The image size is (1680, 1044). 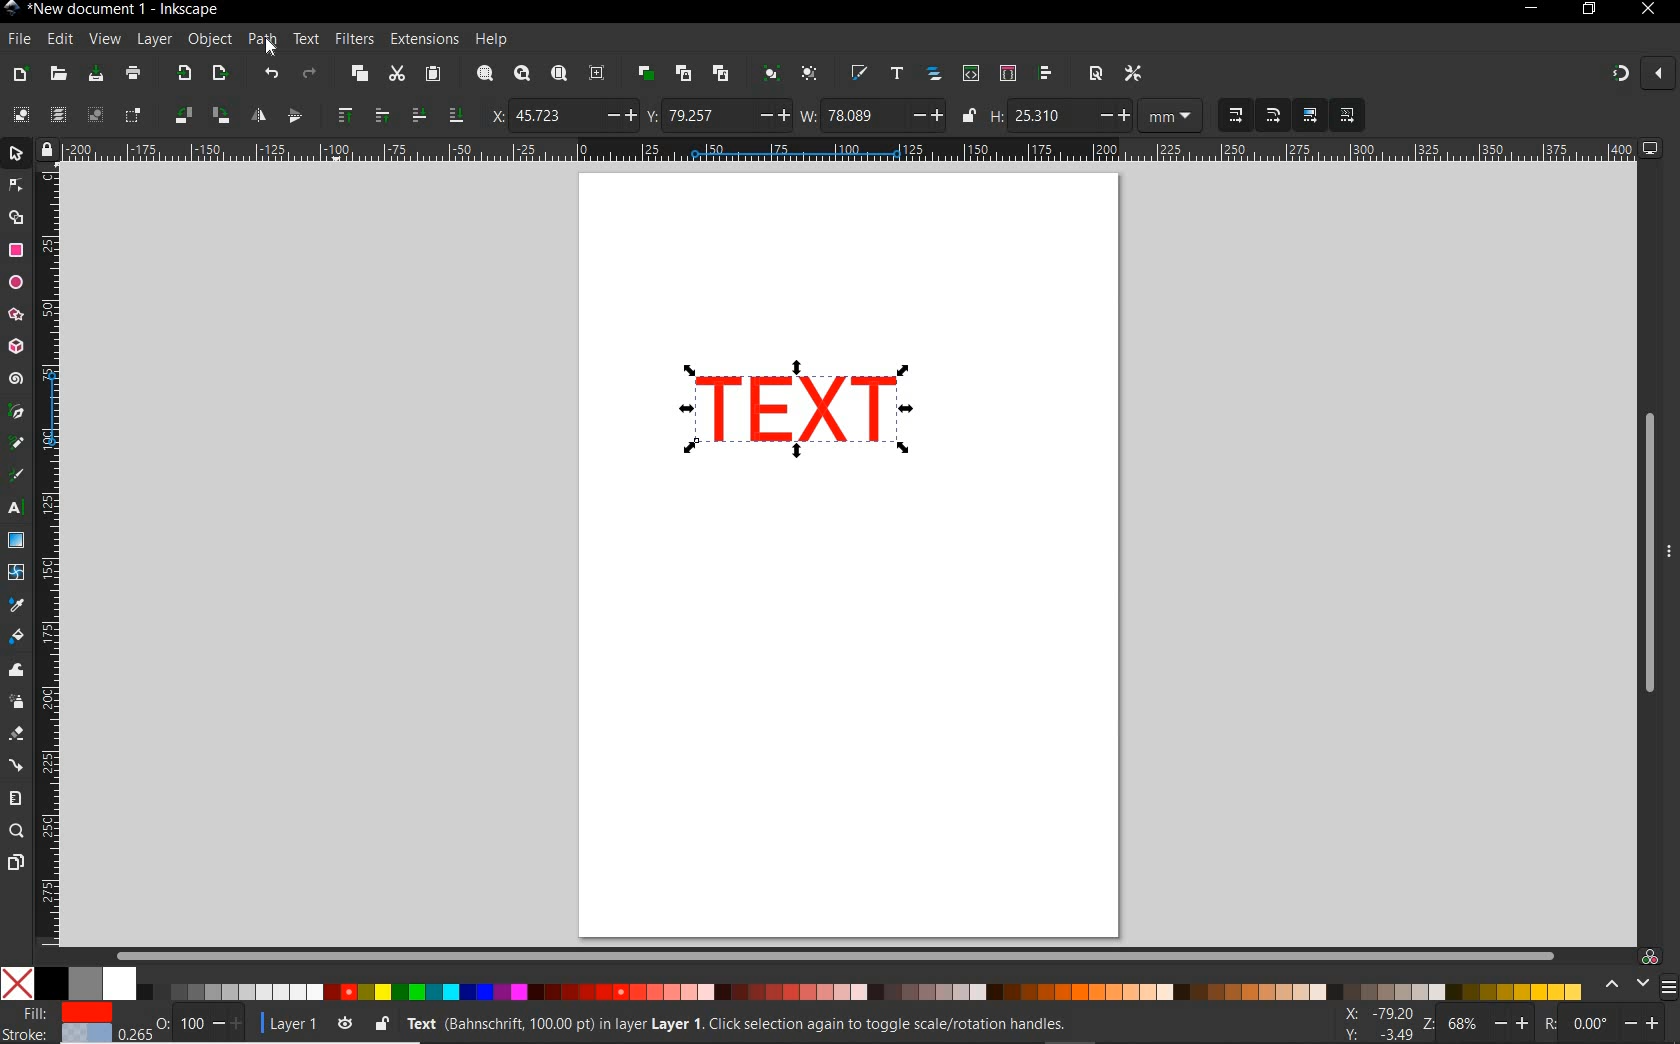 I want to click on PENCIL TOOL, so click(x=16, y=444).